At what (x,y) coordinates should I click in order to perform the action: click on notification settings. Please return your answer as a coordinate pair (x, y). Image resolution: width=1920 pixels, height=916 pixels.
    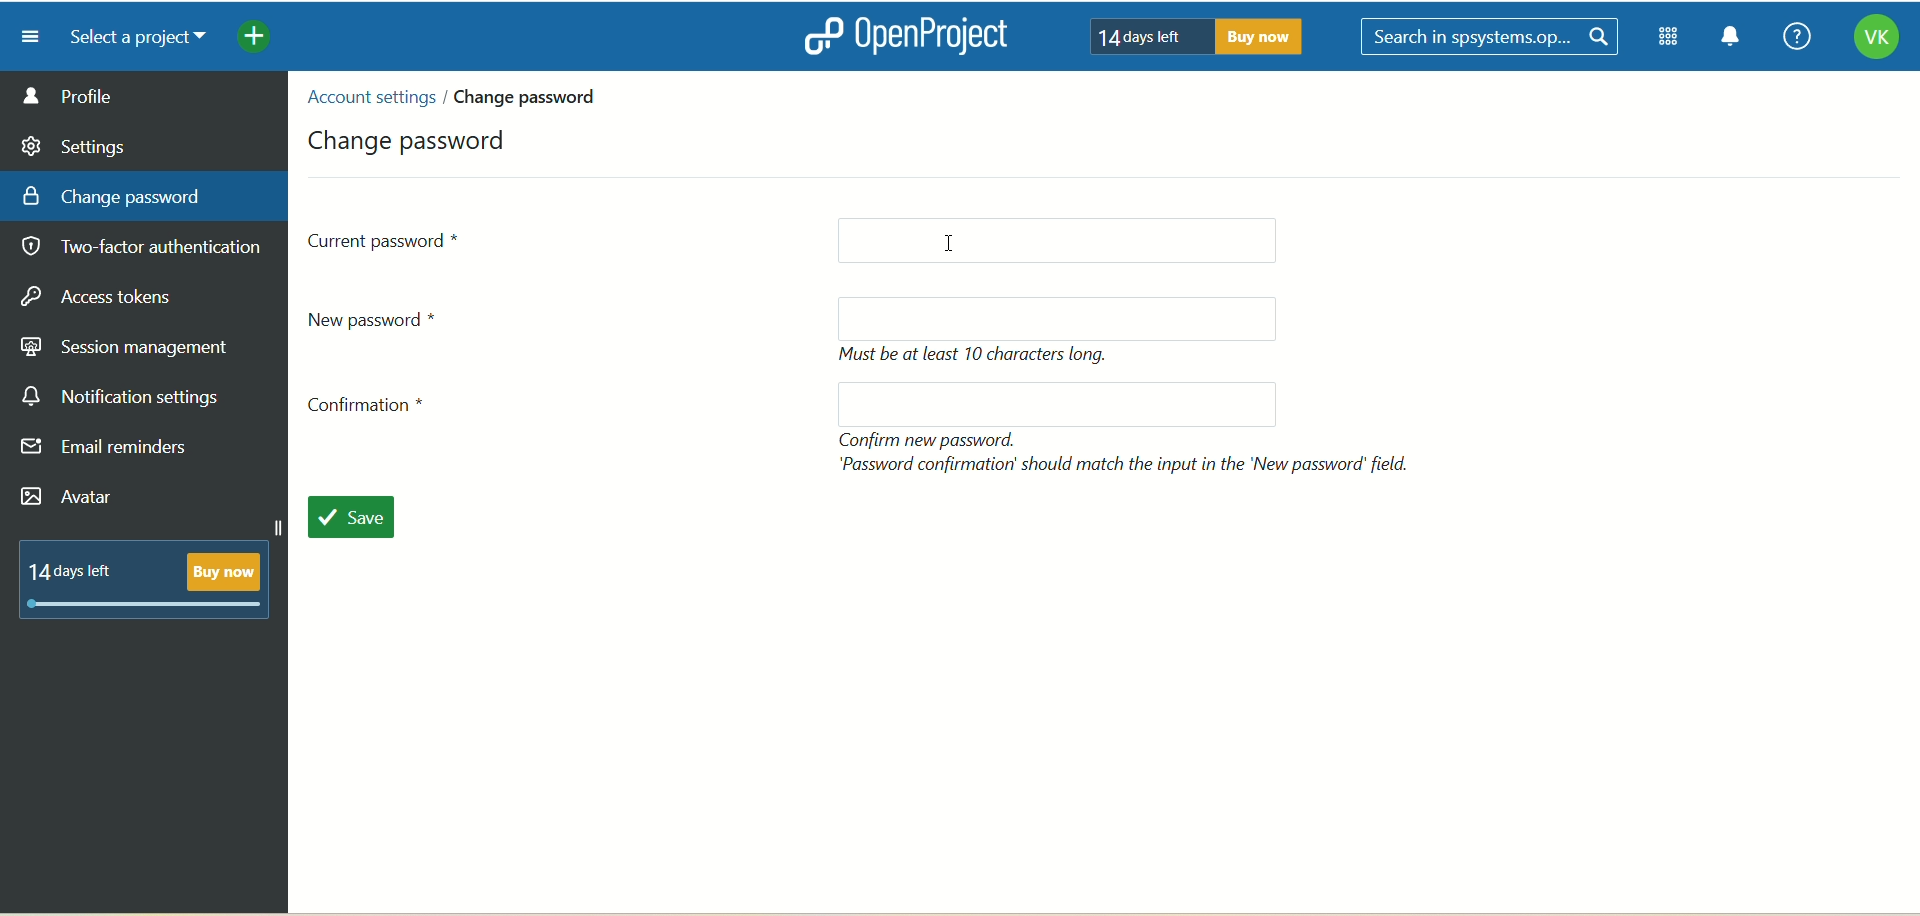
    Looking at the image, I should click on (121, 397).